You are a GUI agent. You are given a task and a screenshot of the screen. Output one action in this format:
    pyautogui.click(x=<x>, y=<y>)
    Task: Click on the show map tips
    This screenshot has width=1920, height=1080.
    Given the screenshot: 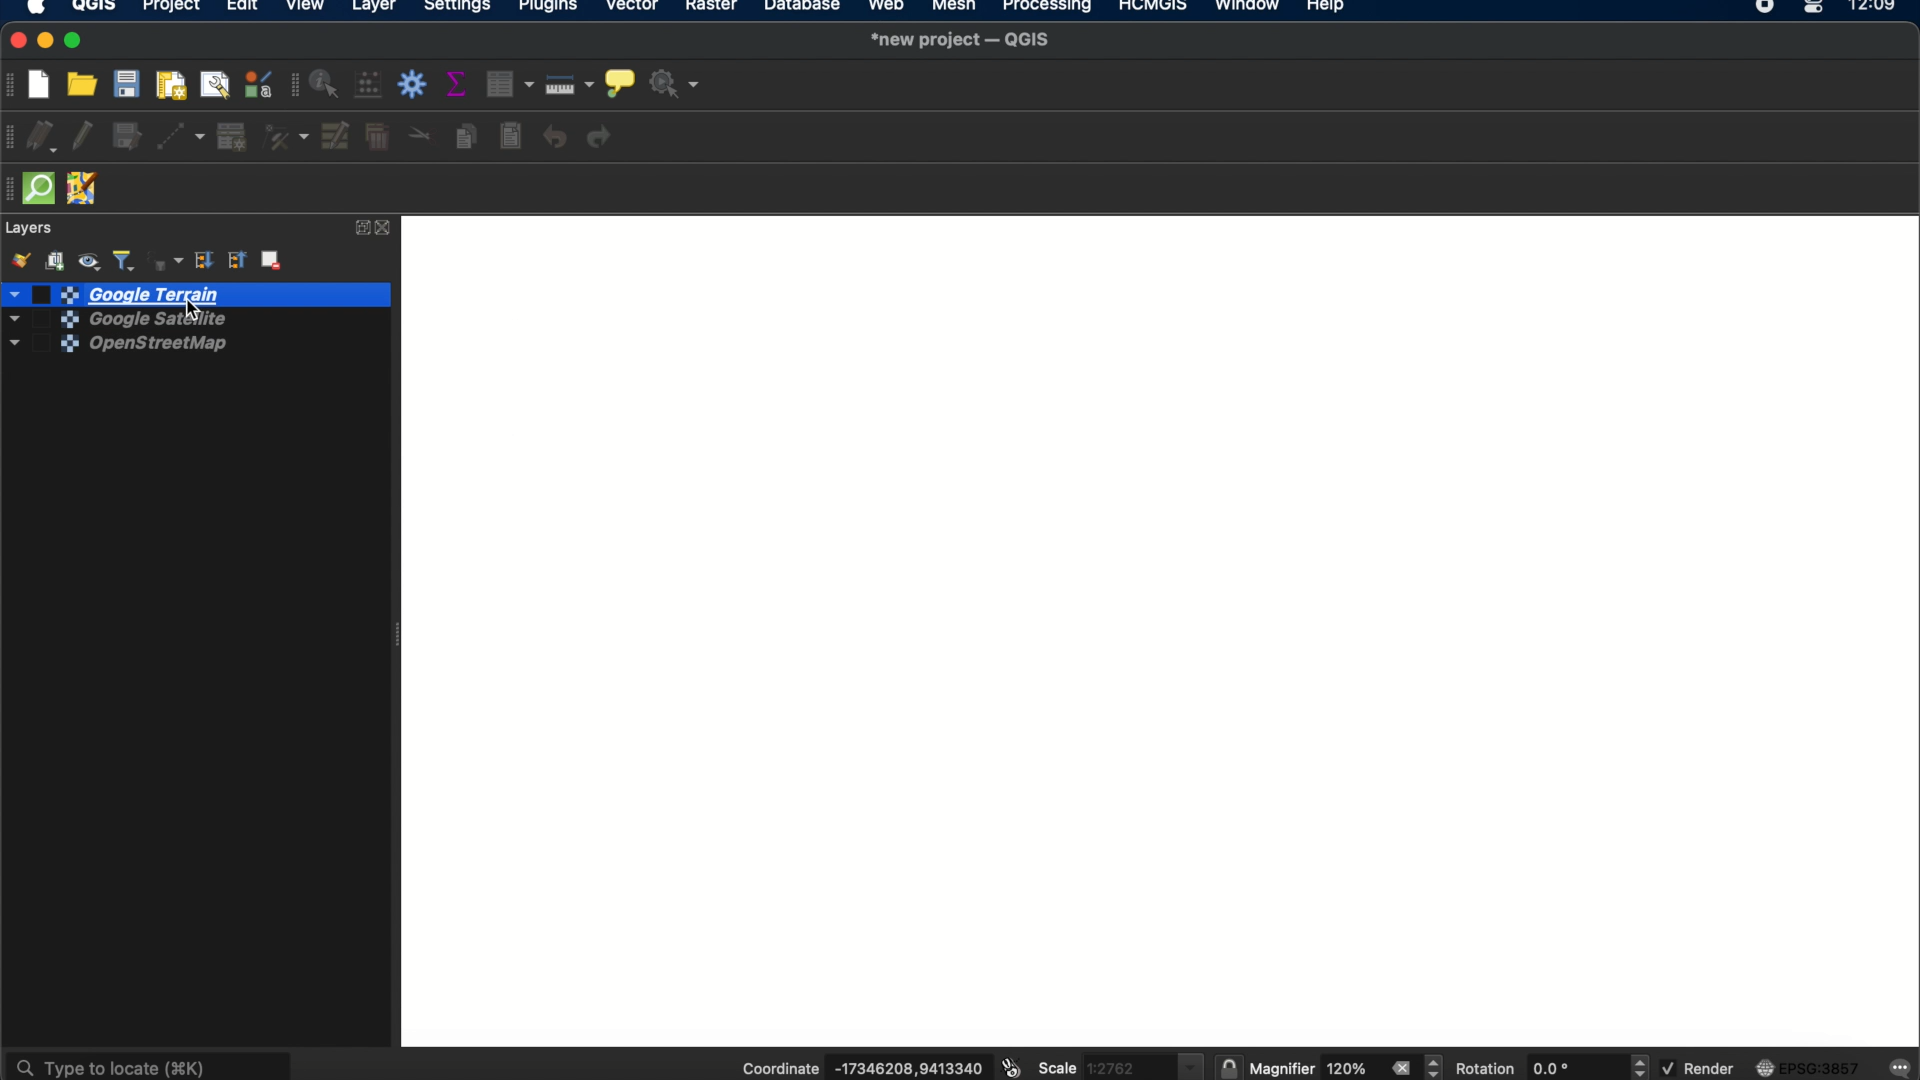 What is the action you would take?
    pyautogui.click(x=619, y=81)
    